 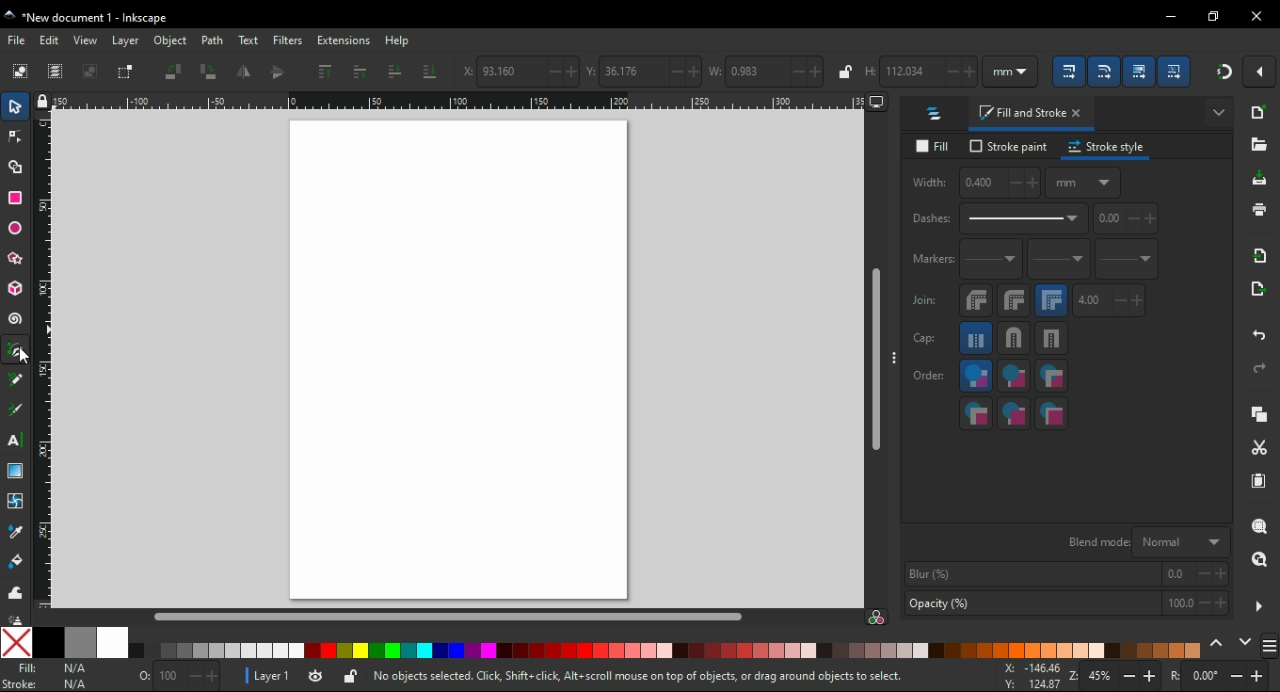 What do you see at coordinates (1051, 300) in the screenshot?
I see `miter` at bounding box center [1051, 300].